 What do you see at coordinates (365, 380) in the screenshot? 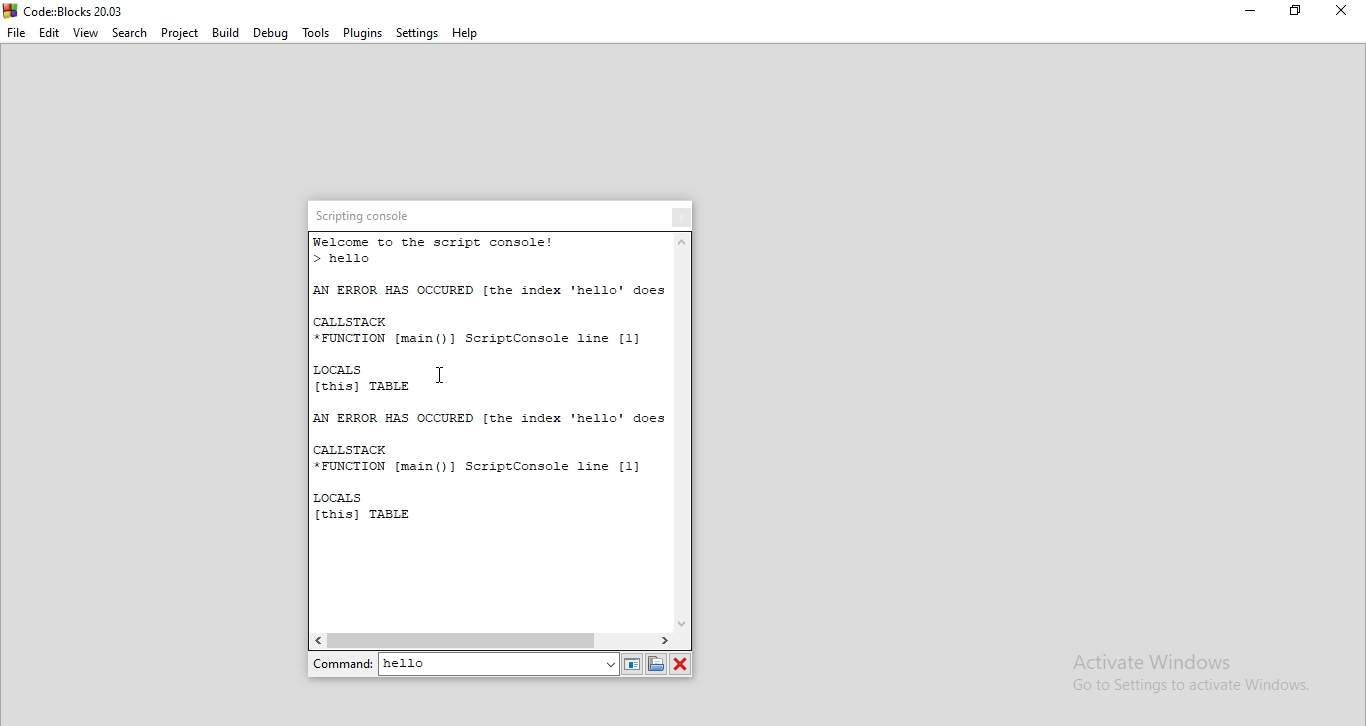
I see `LOCALS
[this] TABLE` at bounding box center [365, 380].